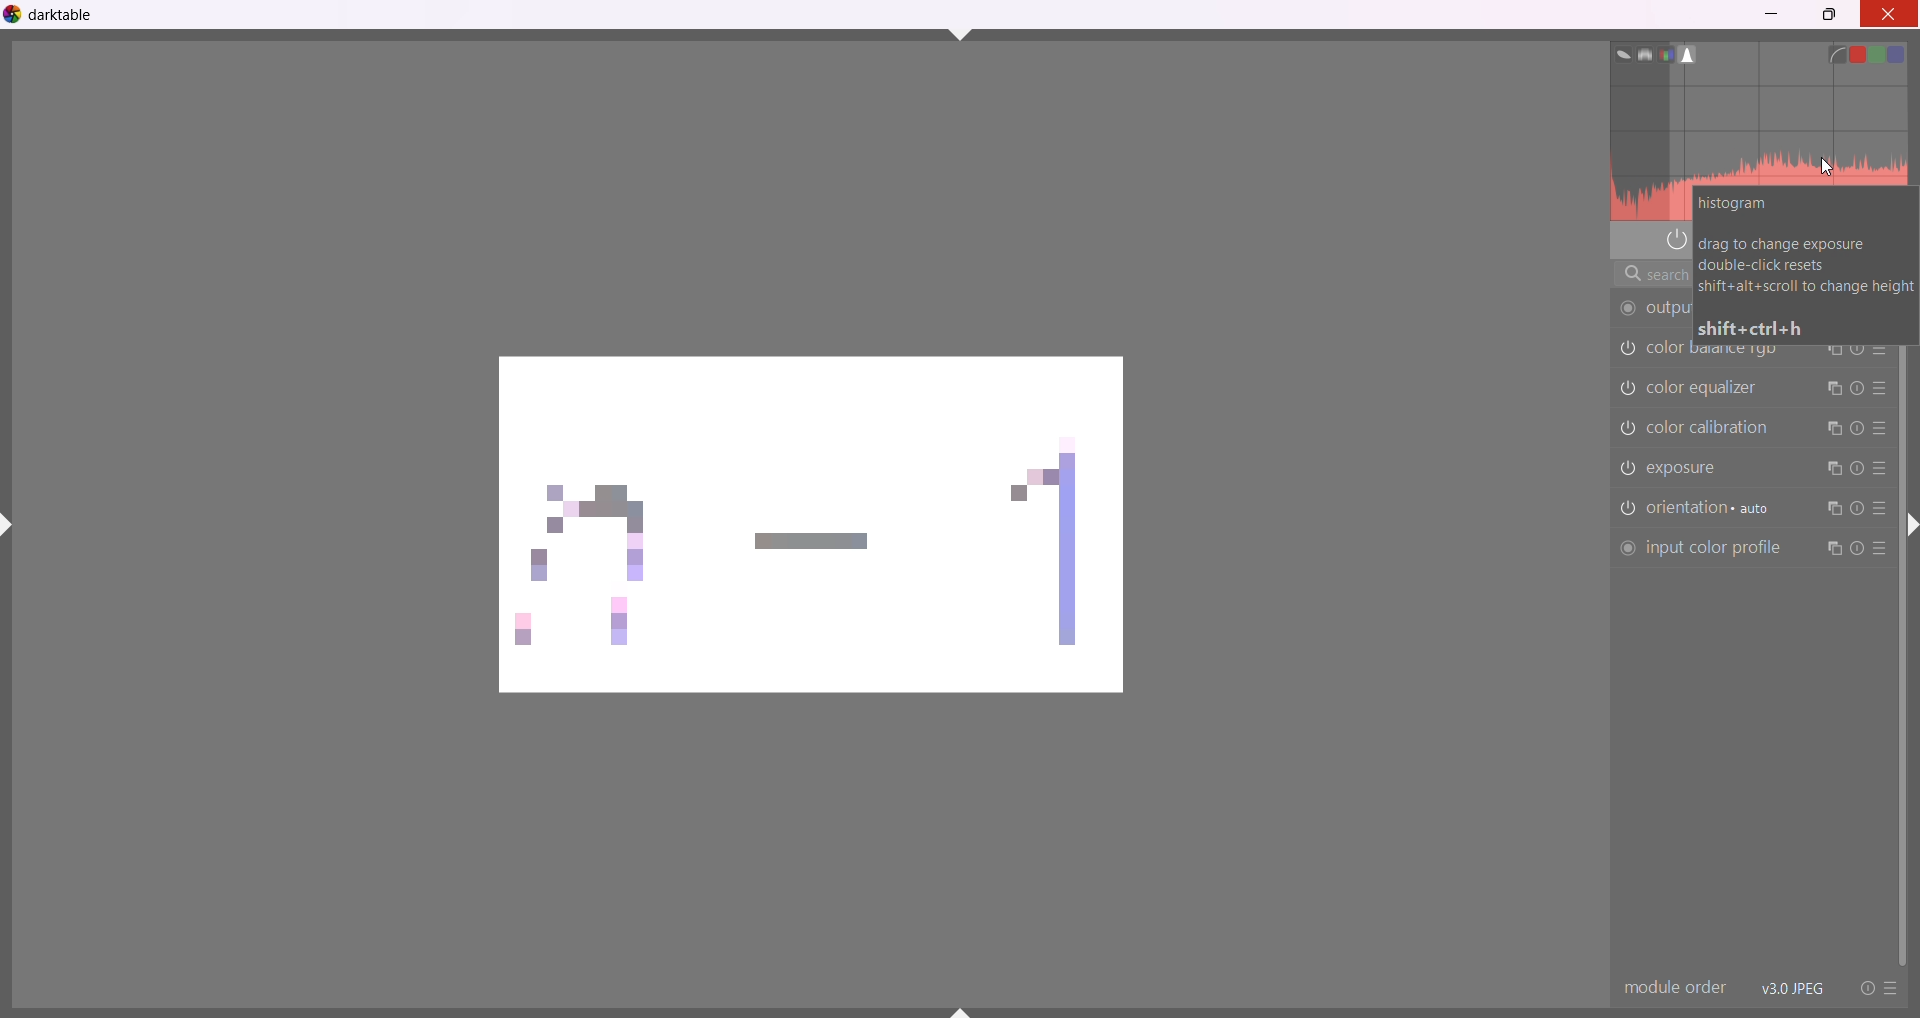 This screenshot has width=1920, height=1018. I want to click on presets, so click(1880, 553).